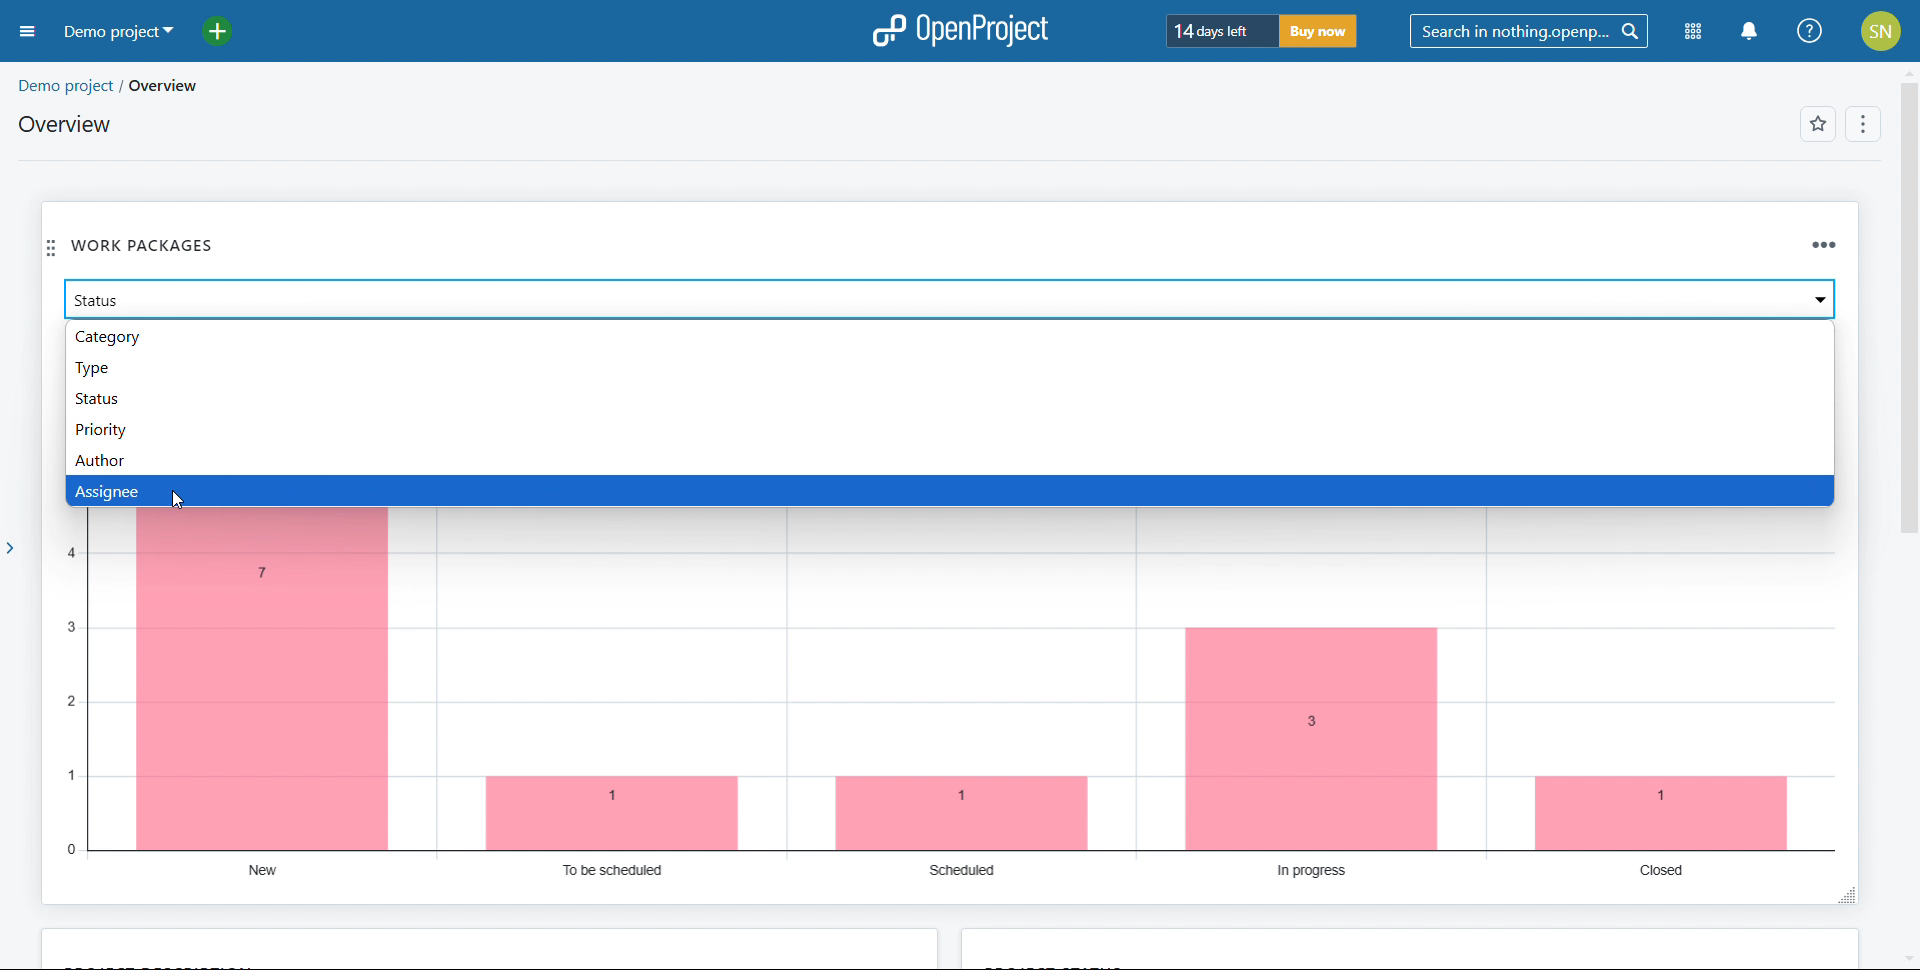 Image resolution: width=1920 pixels, height=970 pixels. Describe the element at coordinates (1863, 124) in the screenshot. I see `options` at that location.